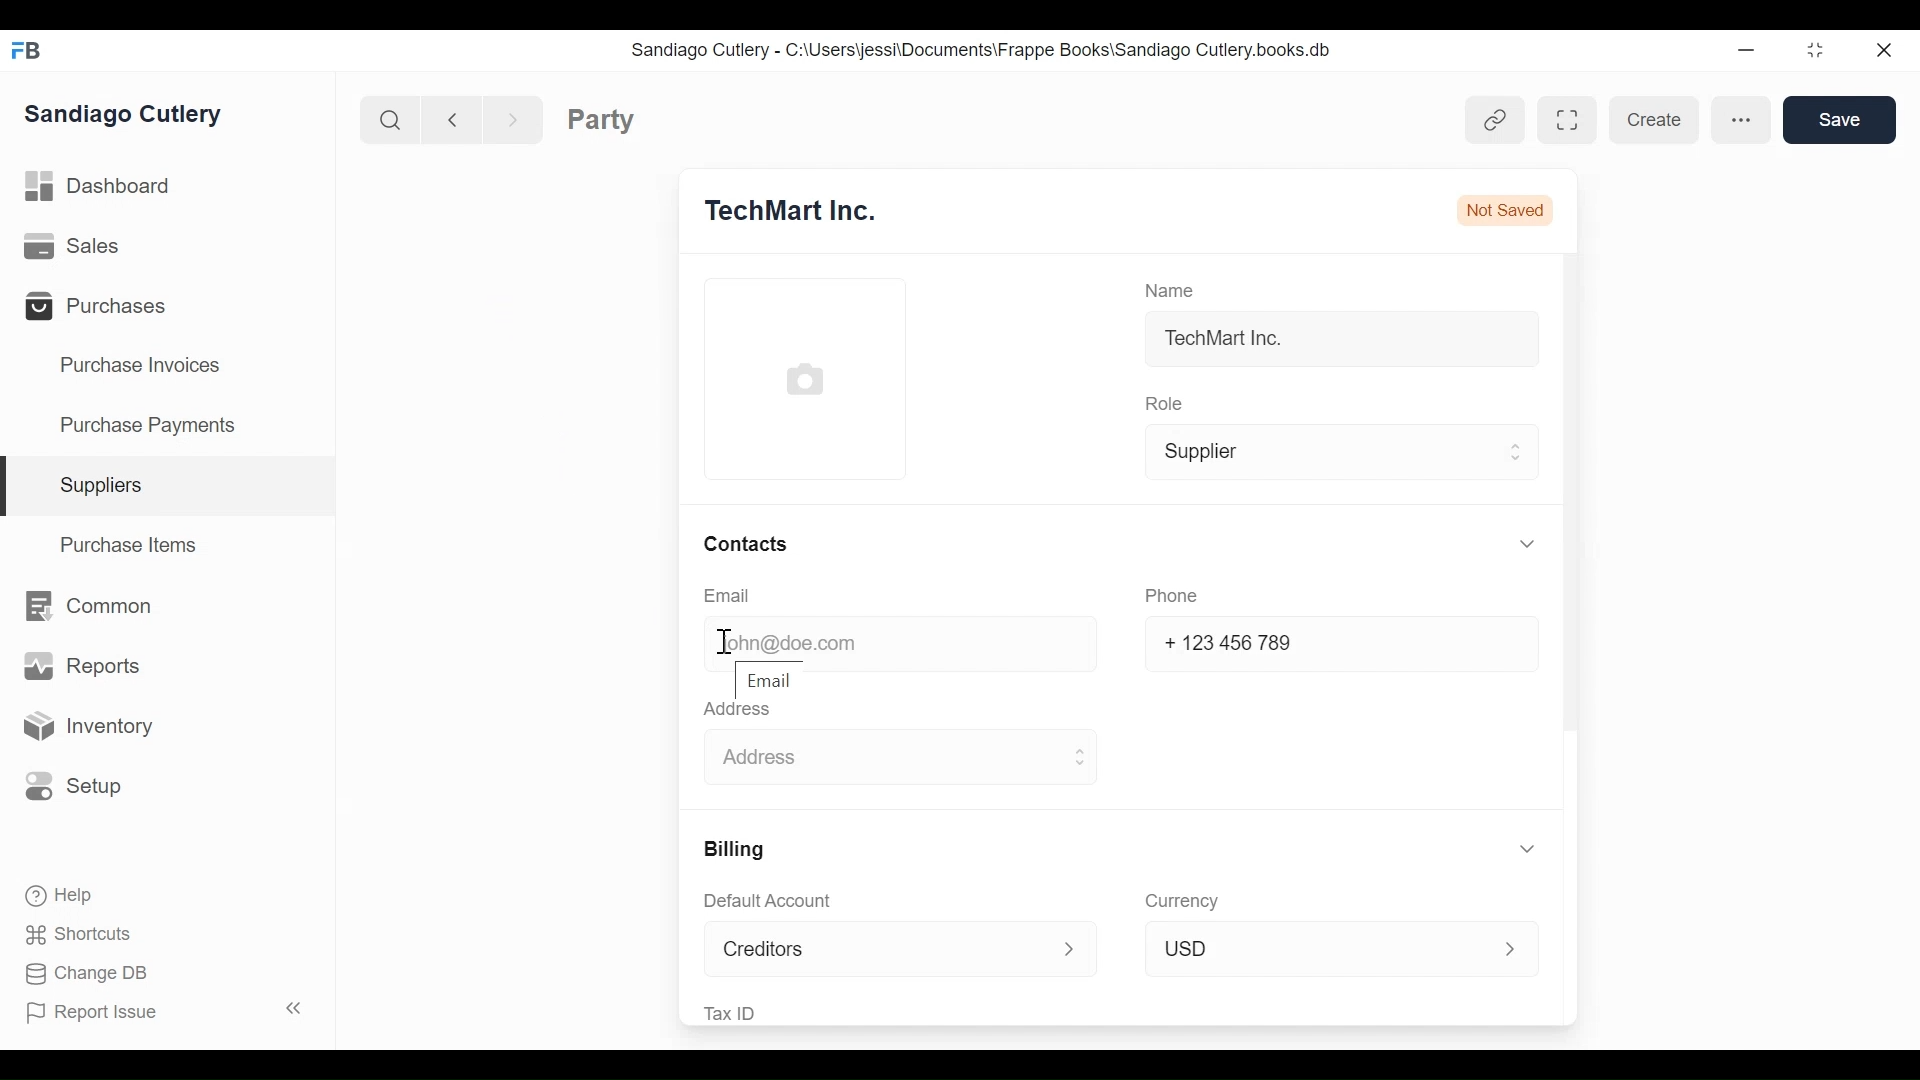 The height and width of the screenshot is (1080, 1920). Describe the element at coordinates (635, 120) in the screenshot. I see `Party` at that location.